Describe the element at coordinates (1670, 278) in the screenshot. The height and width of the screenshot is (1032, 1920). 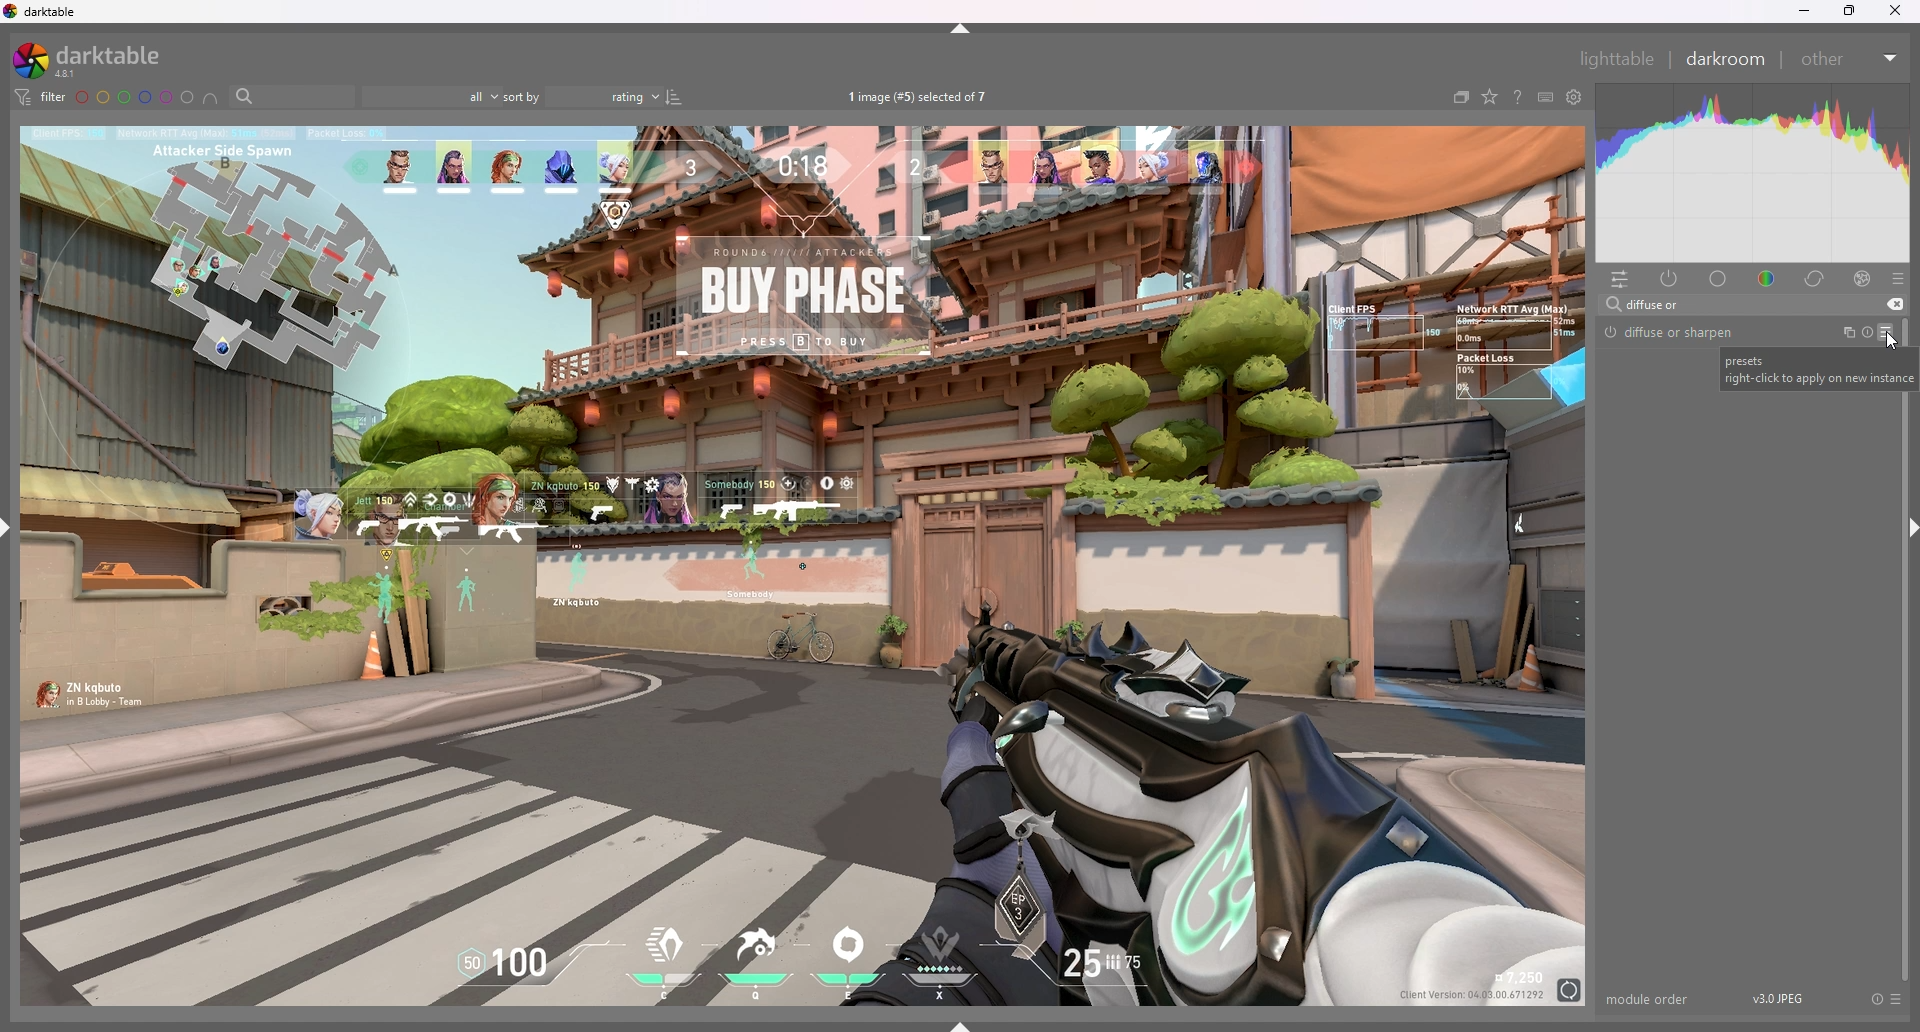
I see `active modules` at that location.